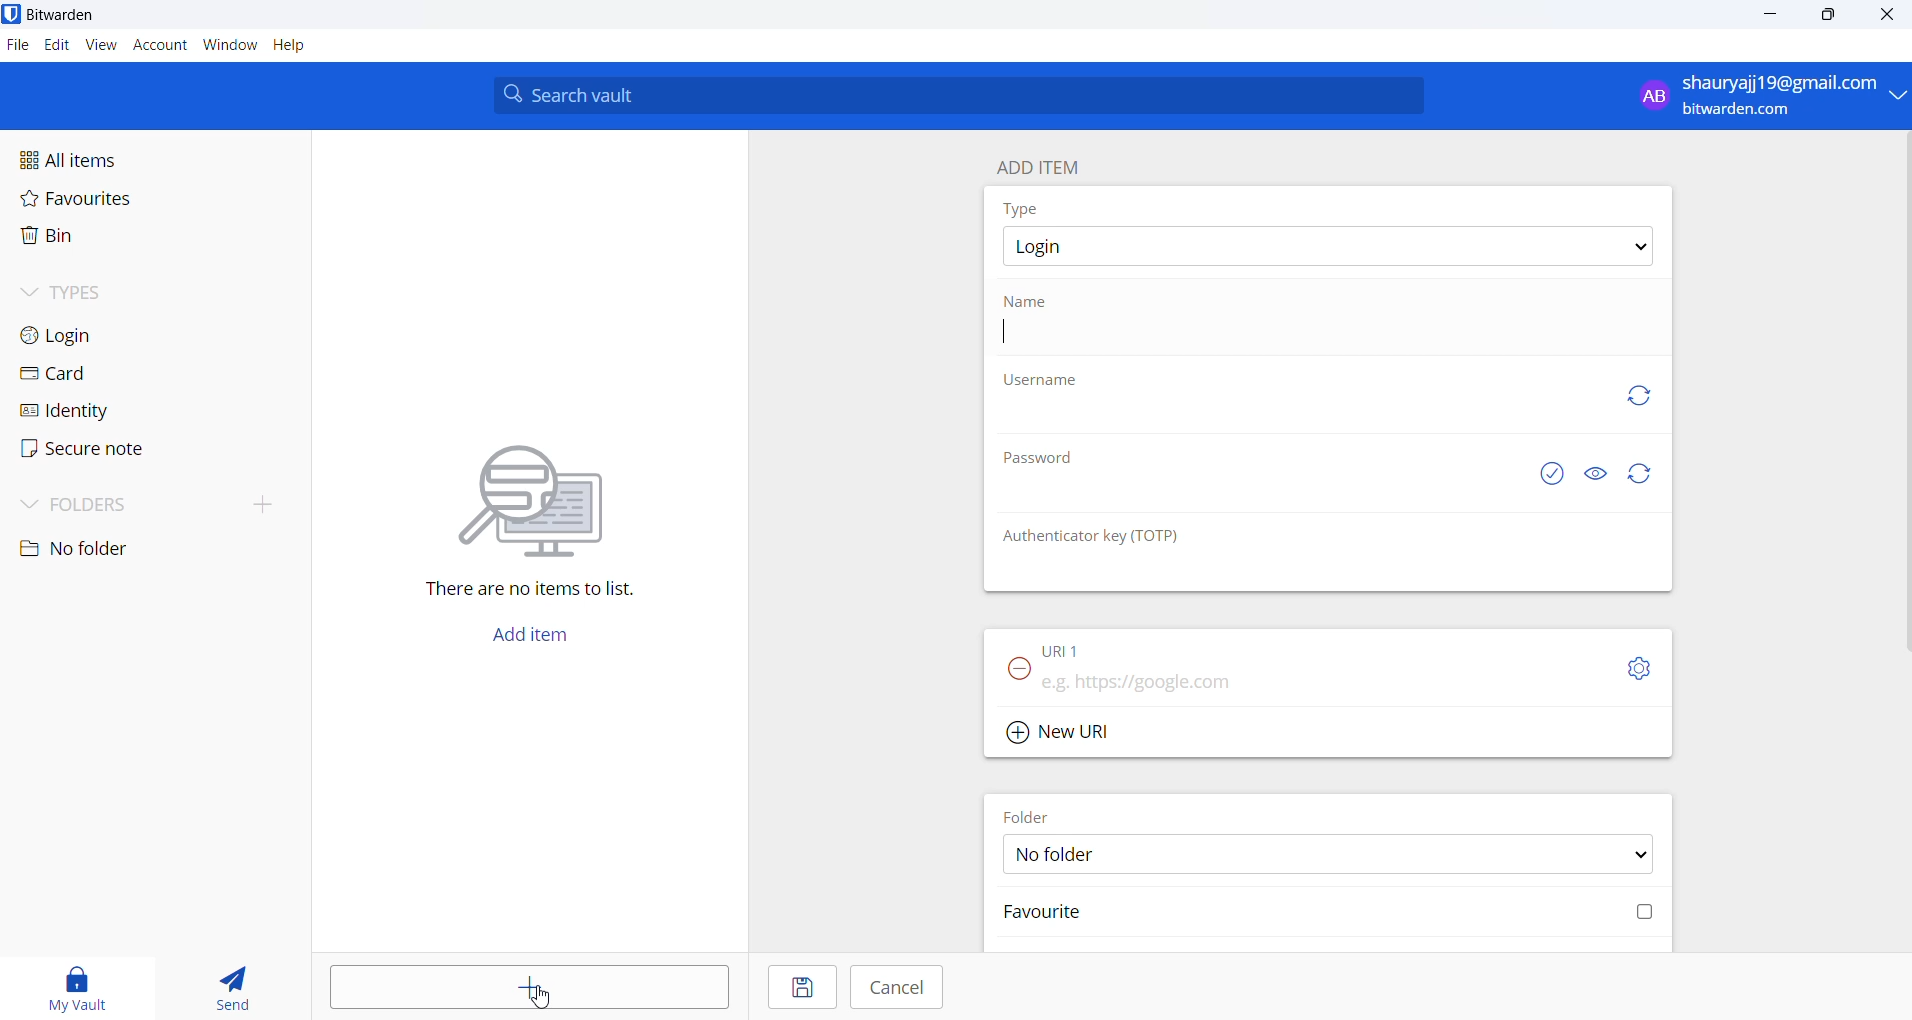  I want to click on FOLDER OPTIONS, so click(1337, 853).